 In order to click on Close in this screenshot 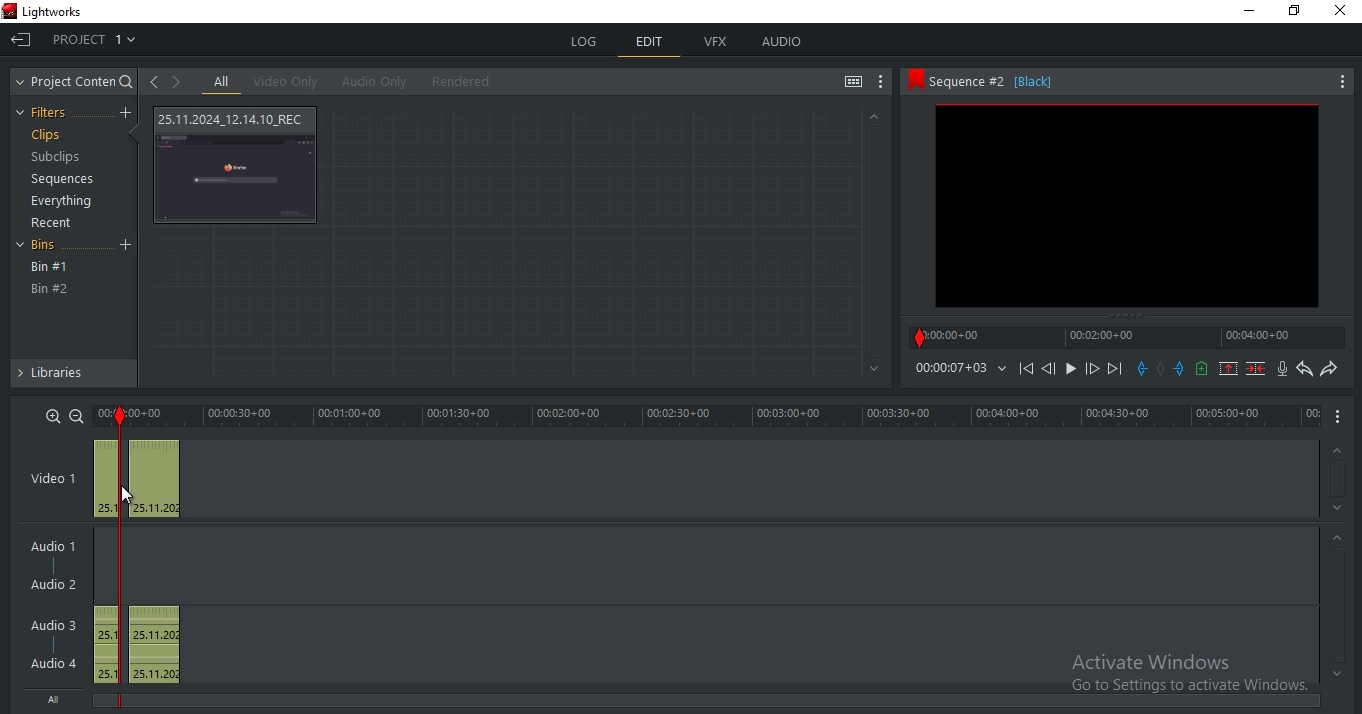, I will do `click(1343, 12)`.